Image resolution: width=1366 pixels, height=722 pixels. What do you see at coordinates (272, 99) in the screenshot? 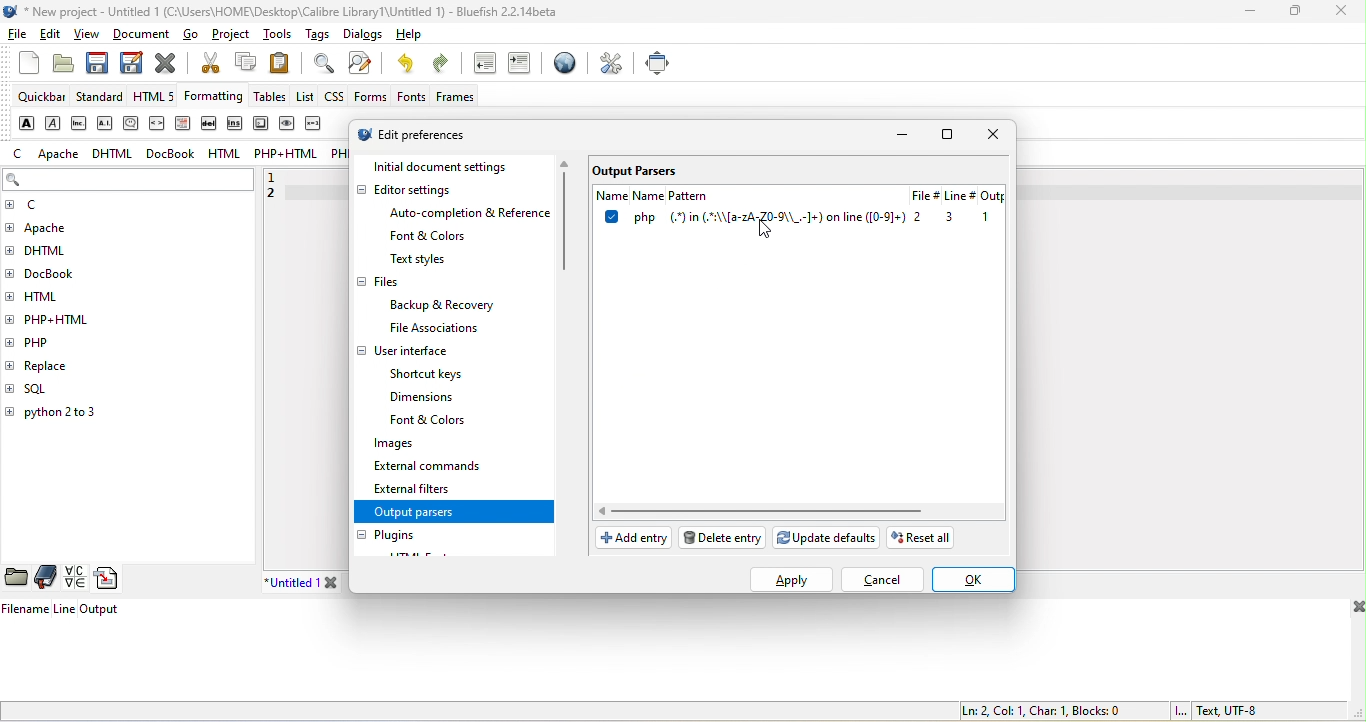
I see `tables` at bounding box center [272, 99].